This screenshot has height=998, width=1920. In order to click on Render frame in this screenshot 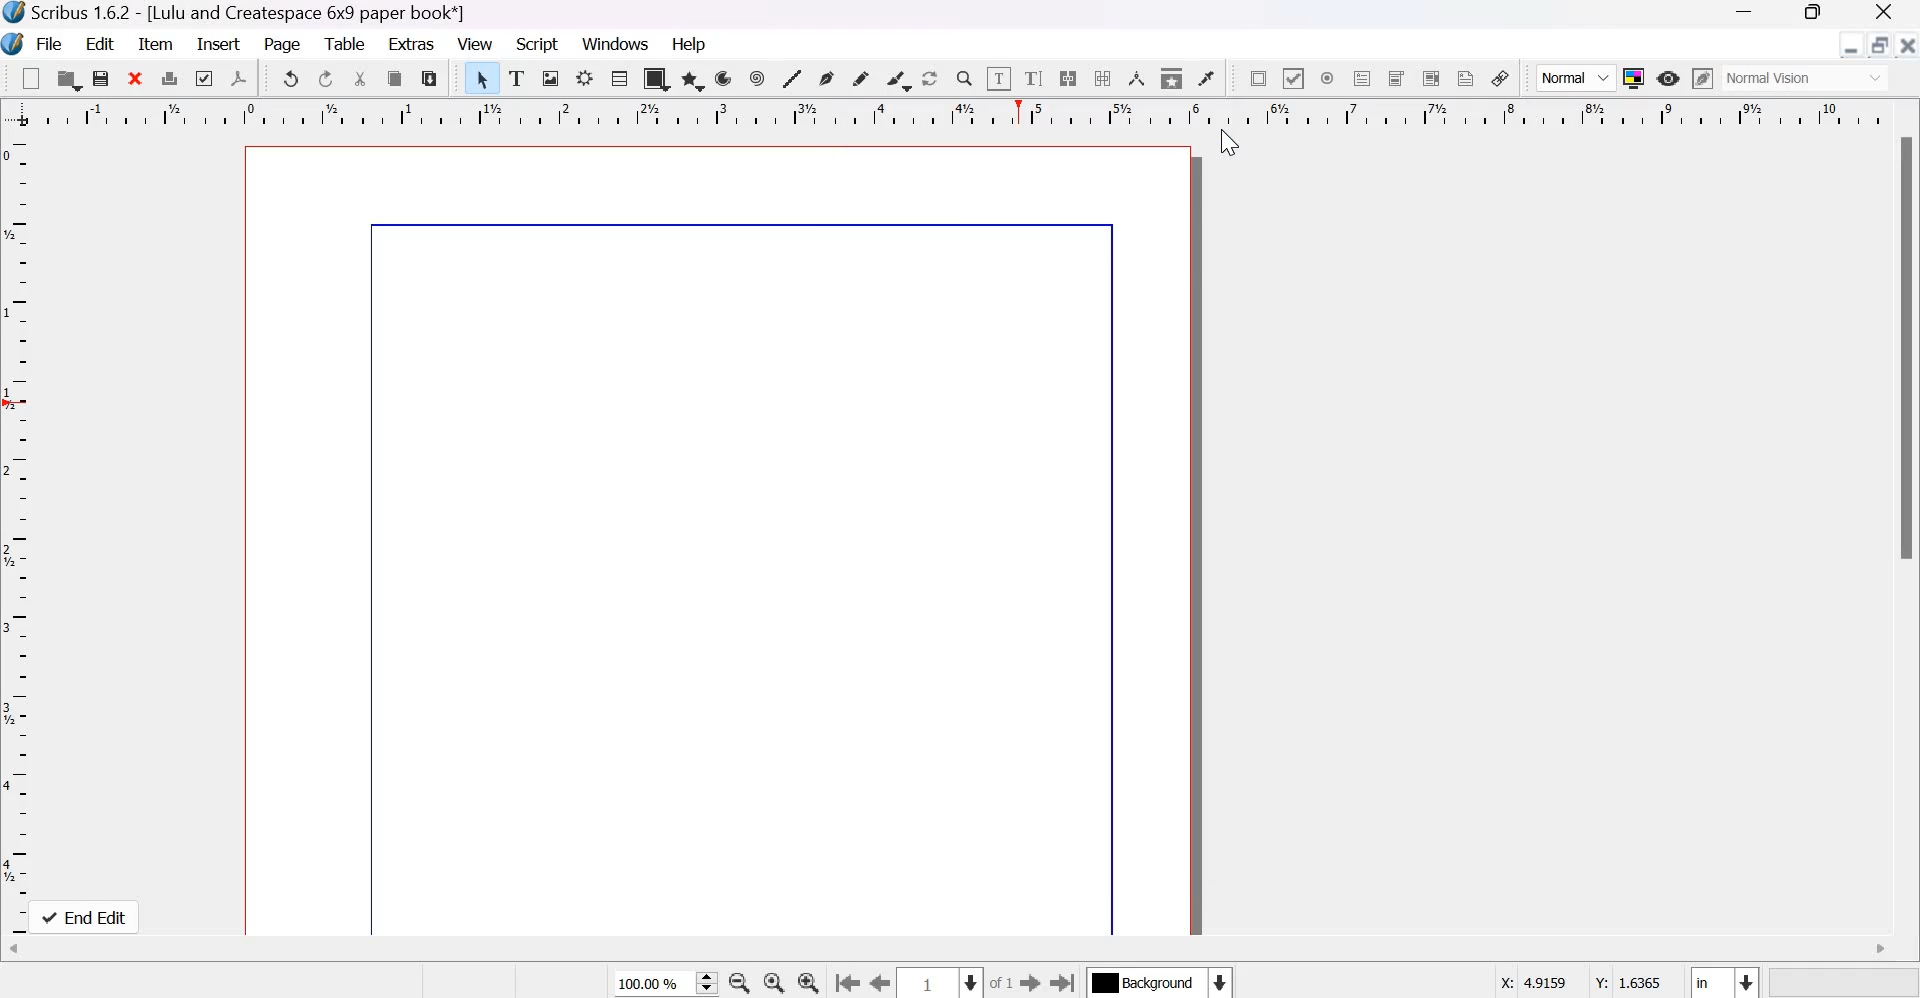, I will do `click(584, 79)`.